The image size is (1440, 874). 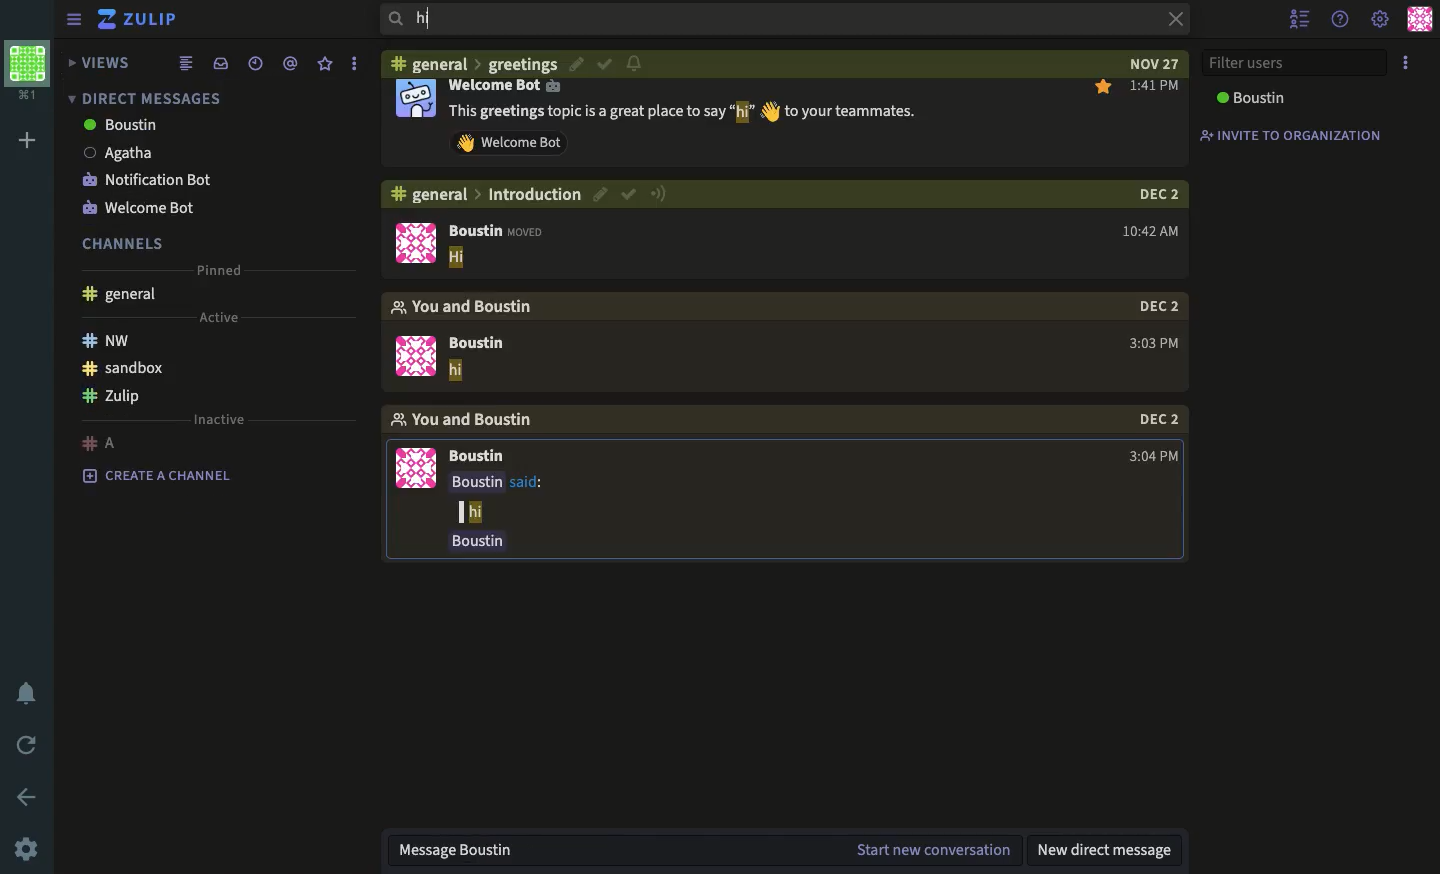 What do you see at coordinates (102, 444) in the screenshot?
I see `a` at bounding box center [102, 444].